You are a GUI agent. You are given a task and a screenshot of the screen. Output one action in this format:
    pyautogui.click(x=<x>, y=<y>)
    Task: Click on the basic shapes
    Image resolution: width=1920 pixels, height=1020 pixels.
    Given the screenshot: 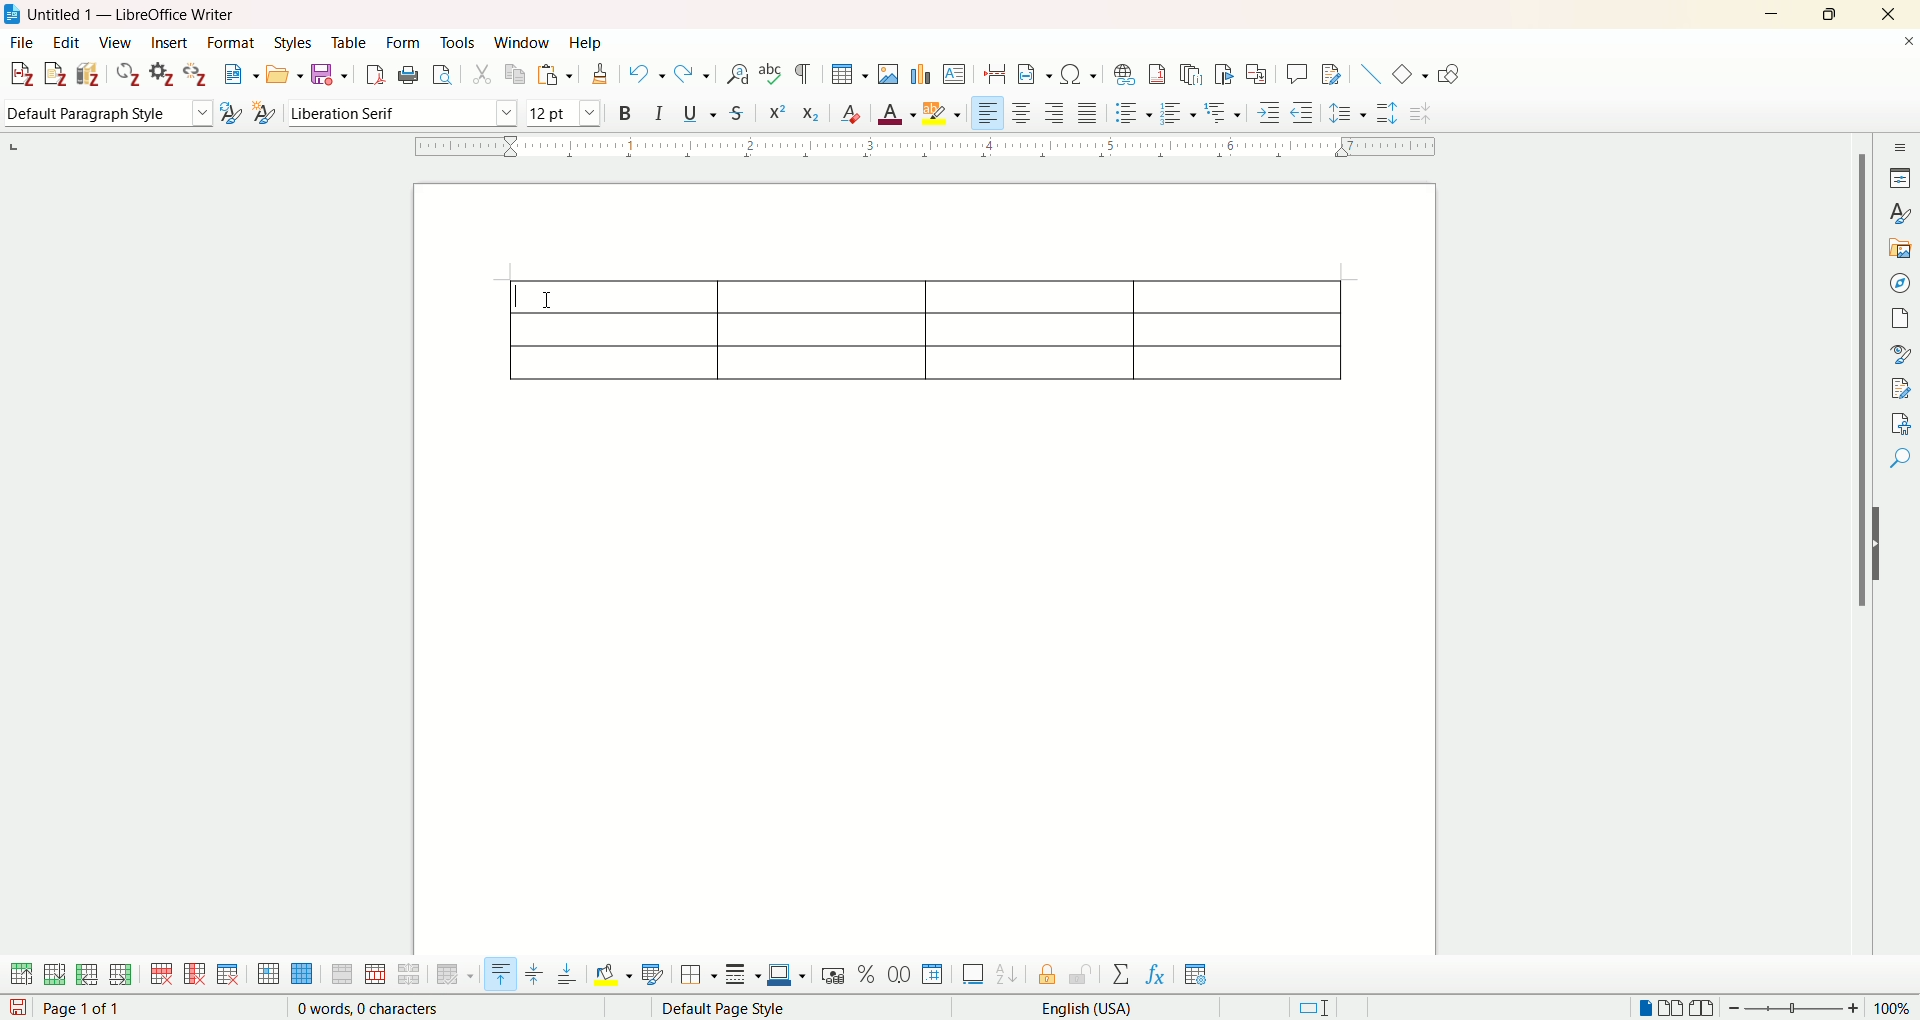 What is the action you would take?
    pyautogui.click(x=1412, y=74)
    